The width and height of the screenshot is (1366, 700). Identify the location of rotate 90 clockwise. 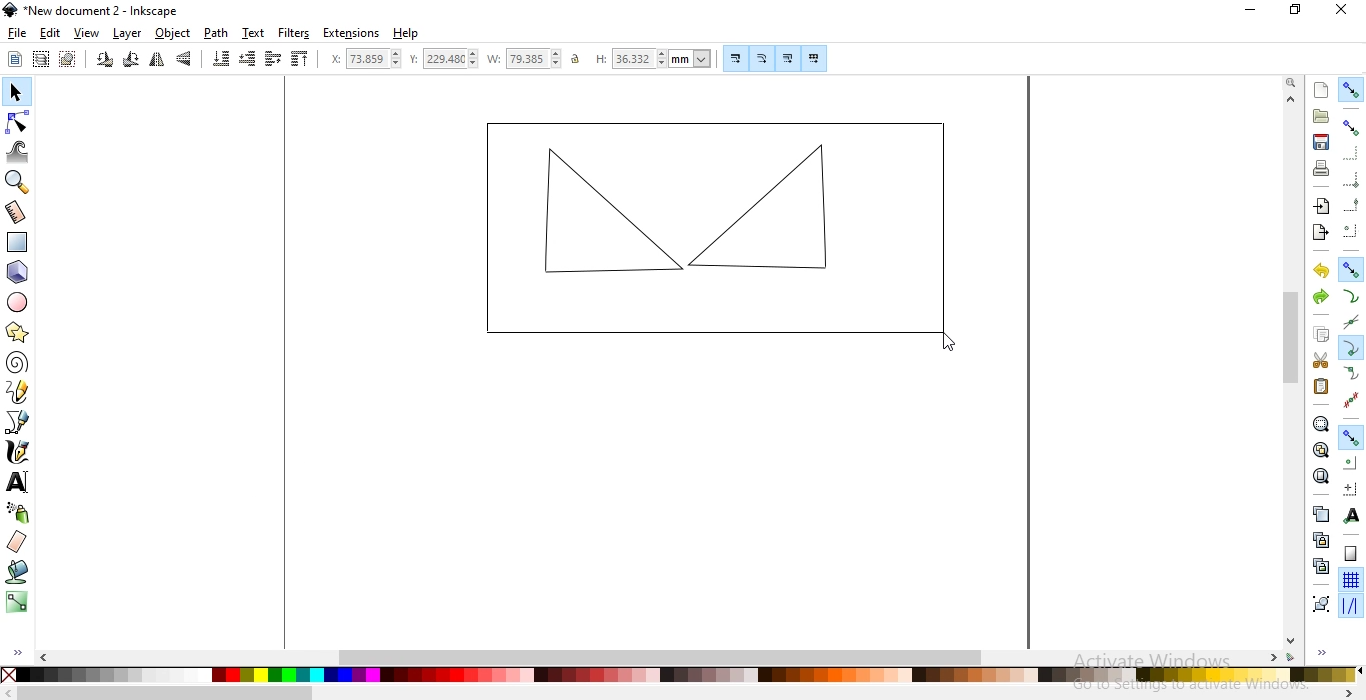
(130, 60).